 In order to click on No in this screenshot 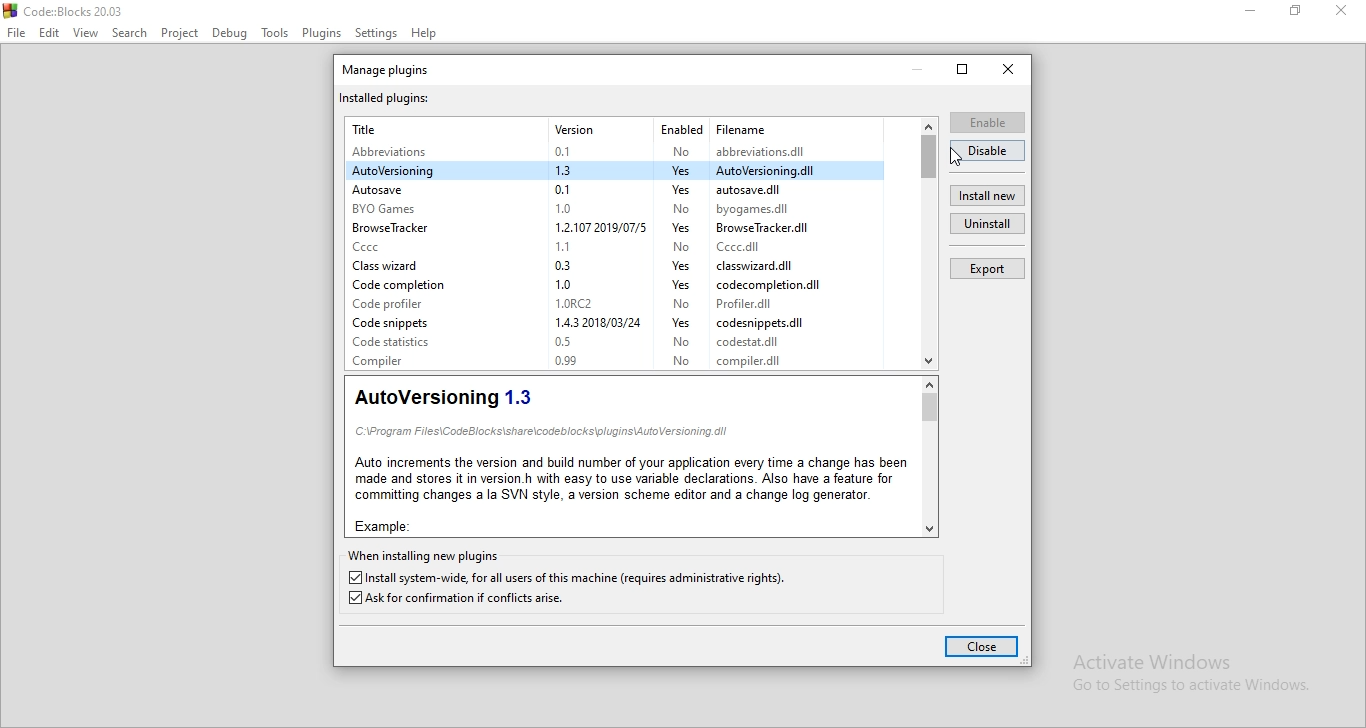, I will do `click(682, 305)`.